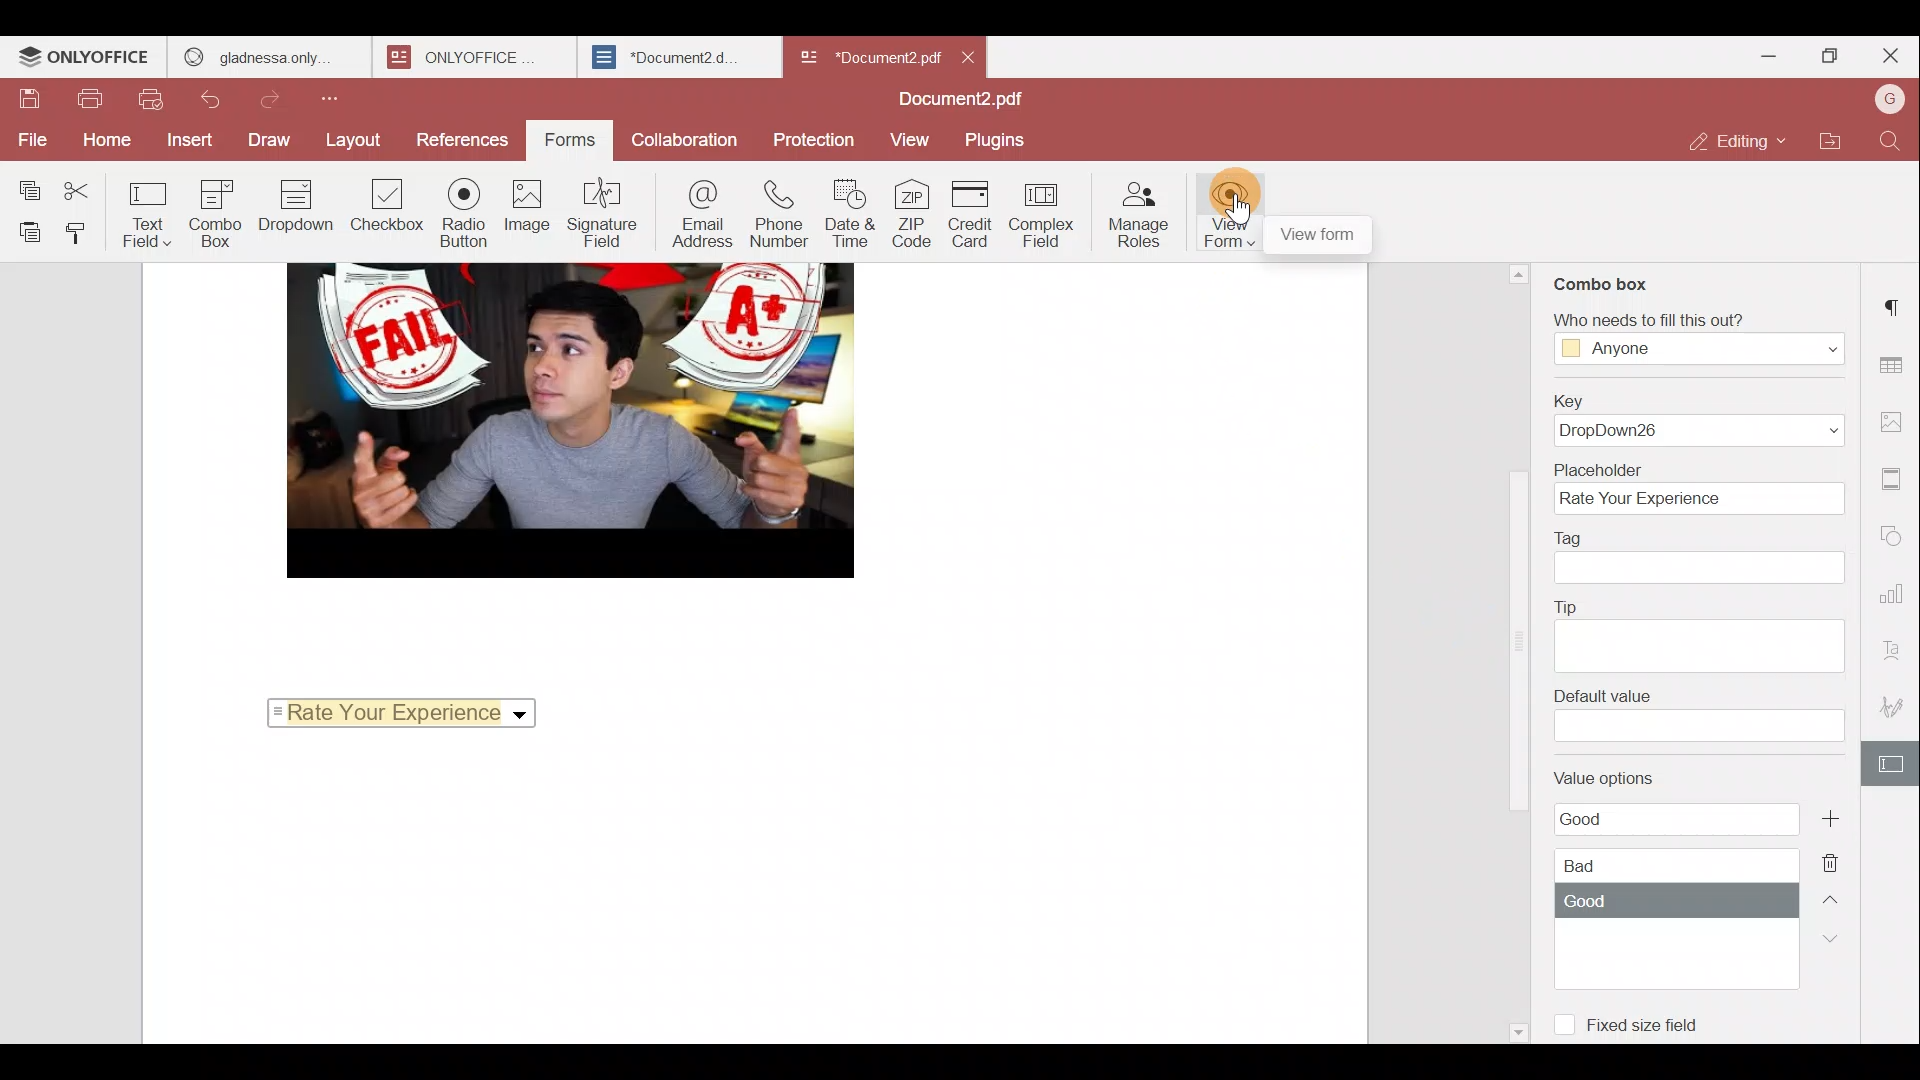  Describe the element at coordinates (960, 99) in the screenshot. I see `Document2.pdf` at that location.